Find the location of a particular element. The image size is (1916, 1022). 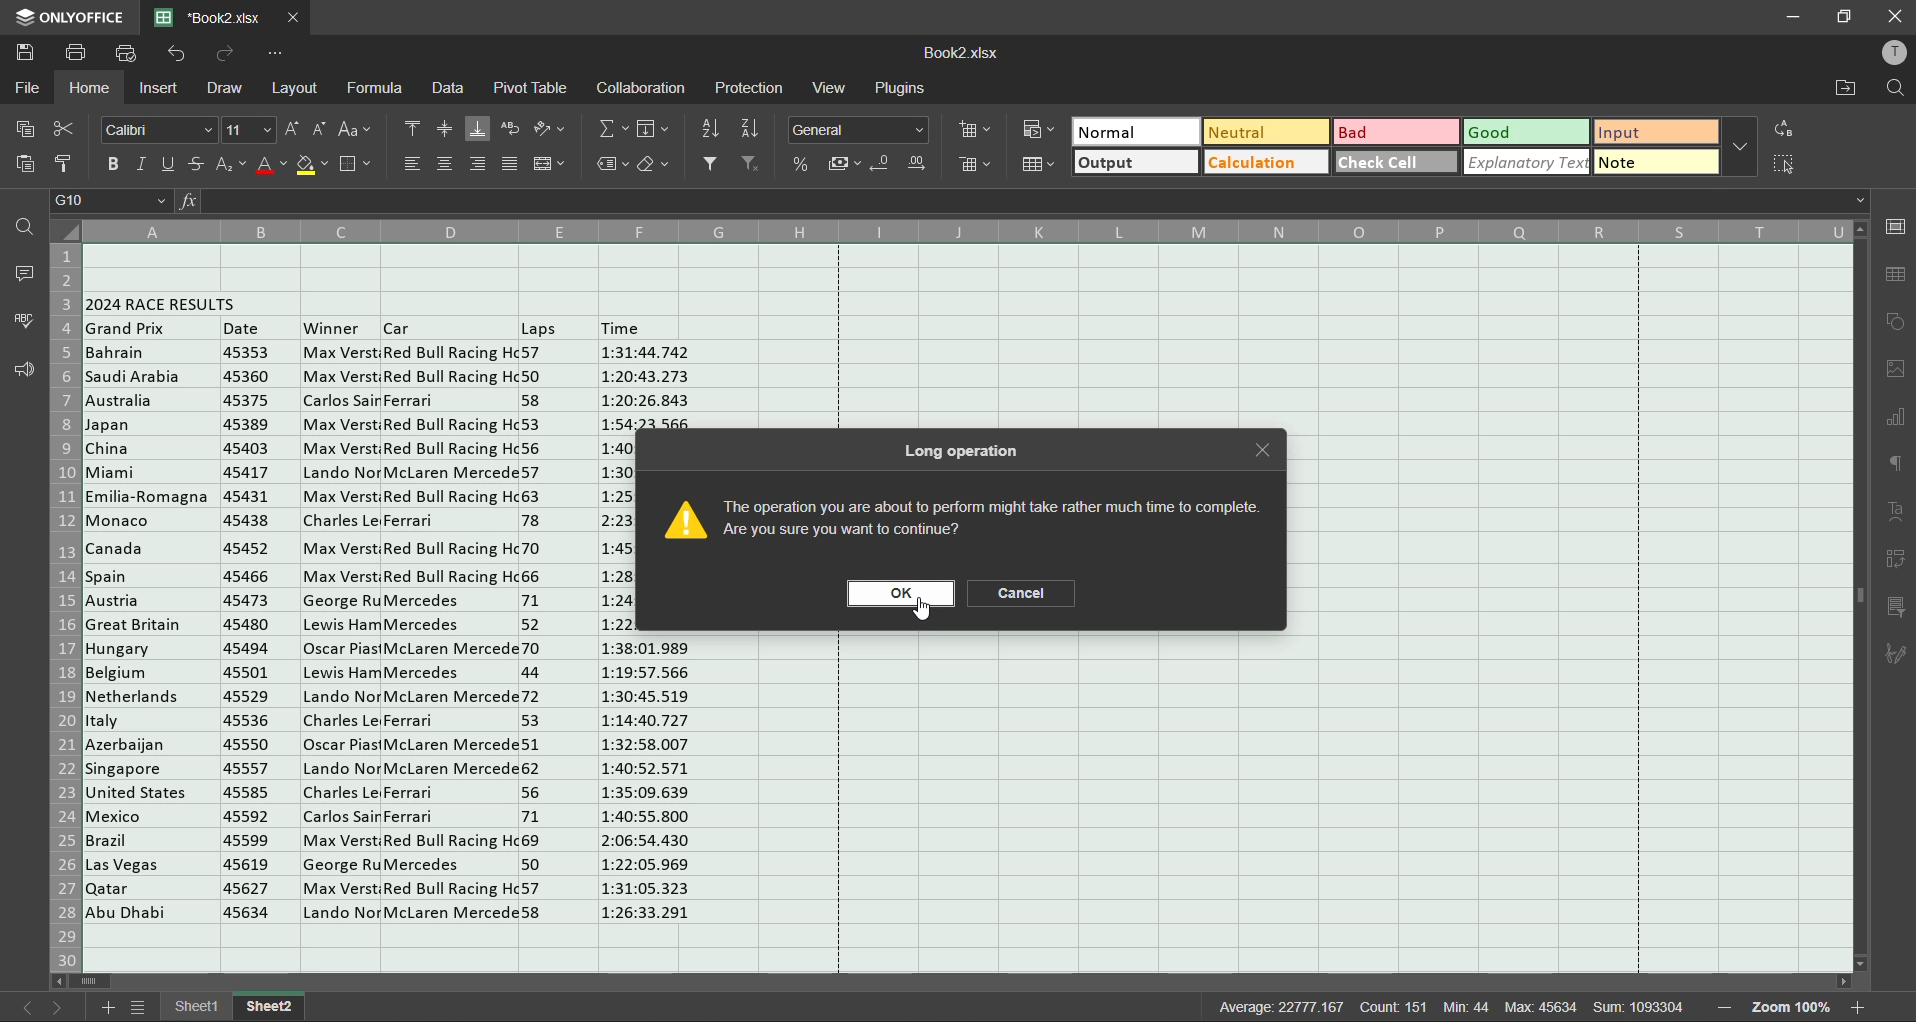

home is located at coordinates (90, 89).